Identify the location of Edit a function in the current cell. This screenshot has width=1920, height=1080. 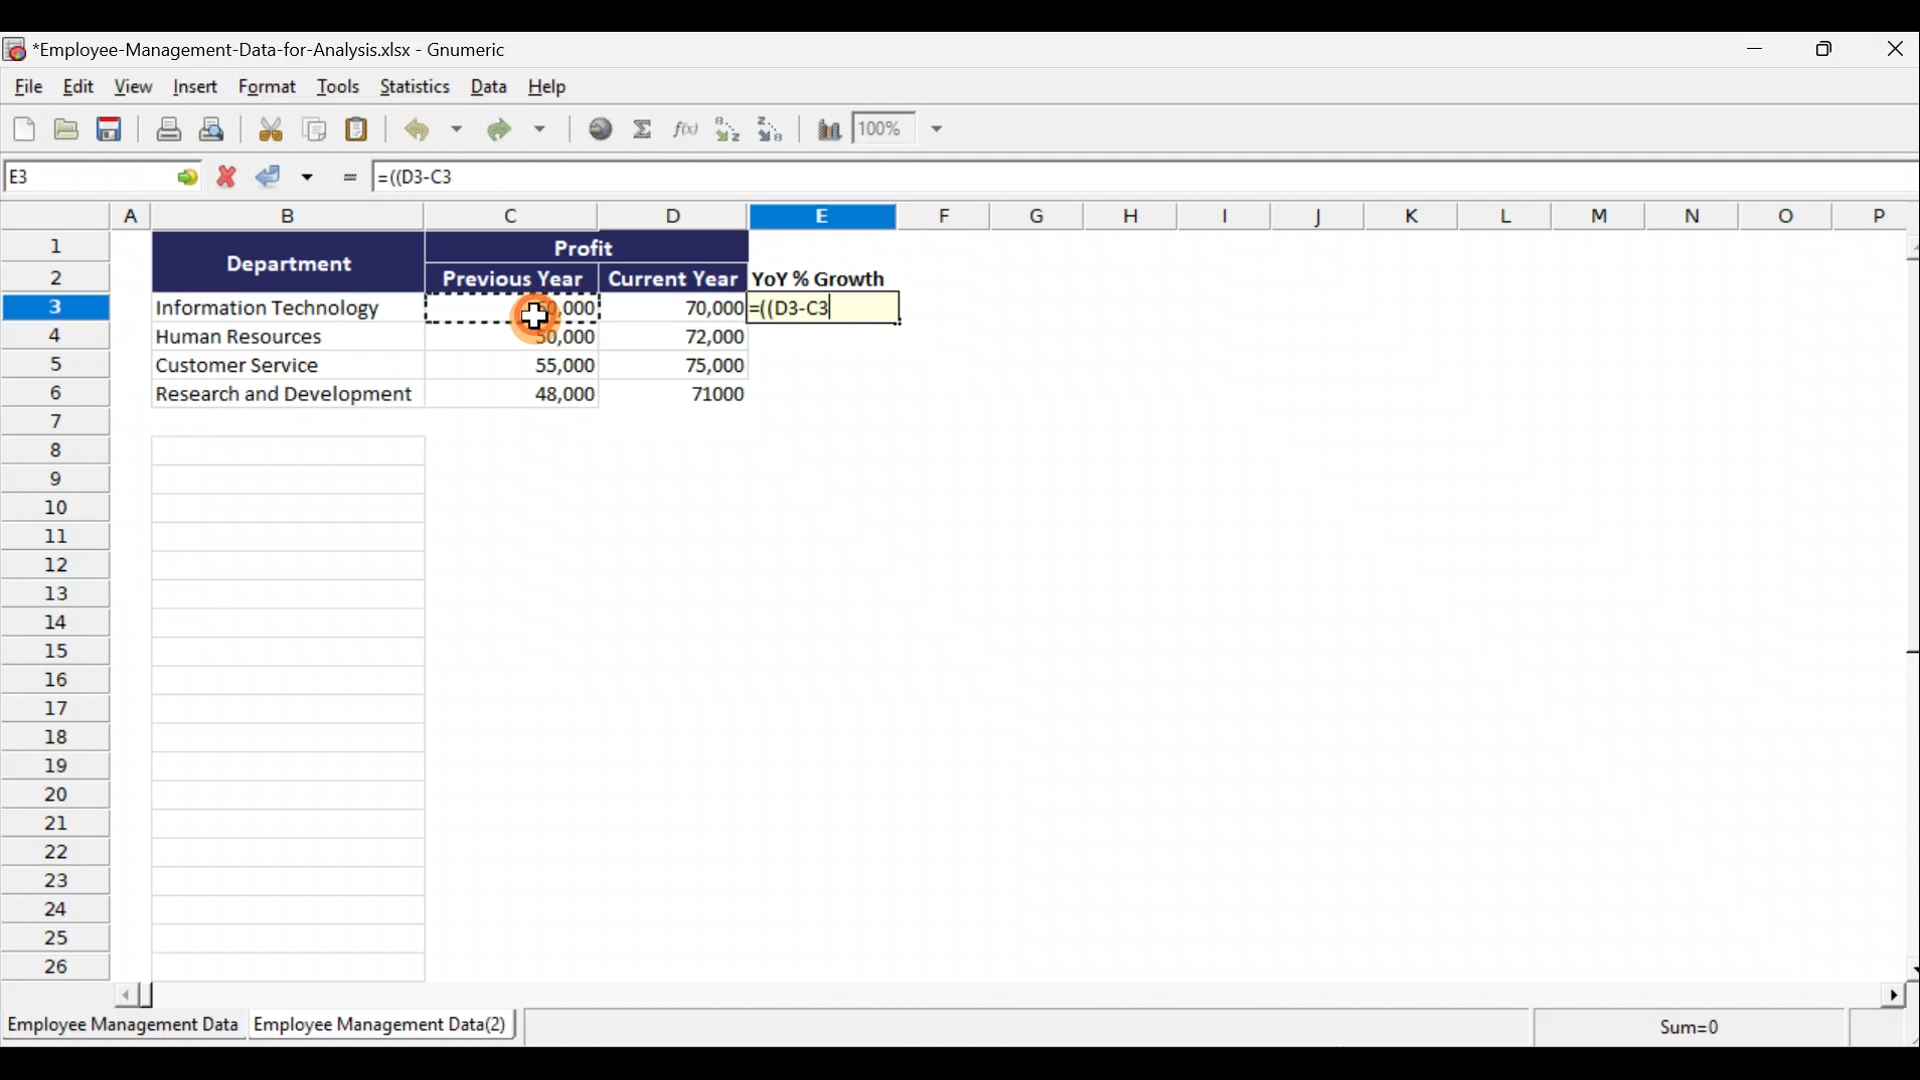
(691, 134).